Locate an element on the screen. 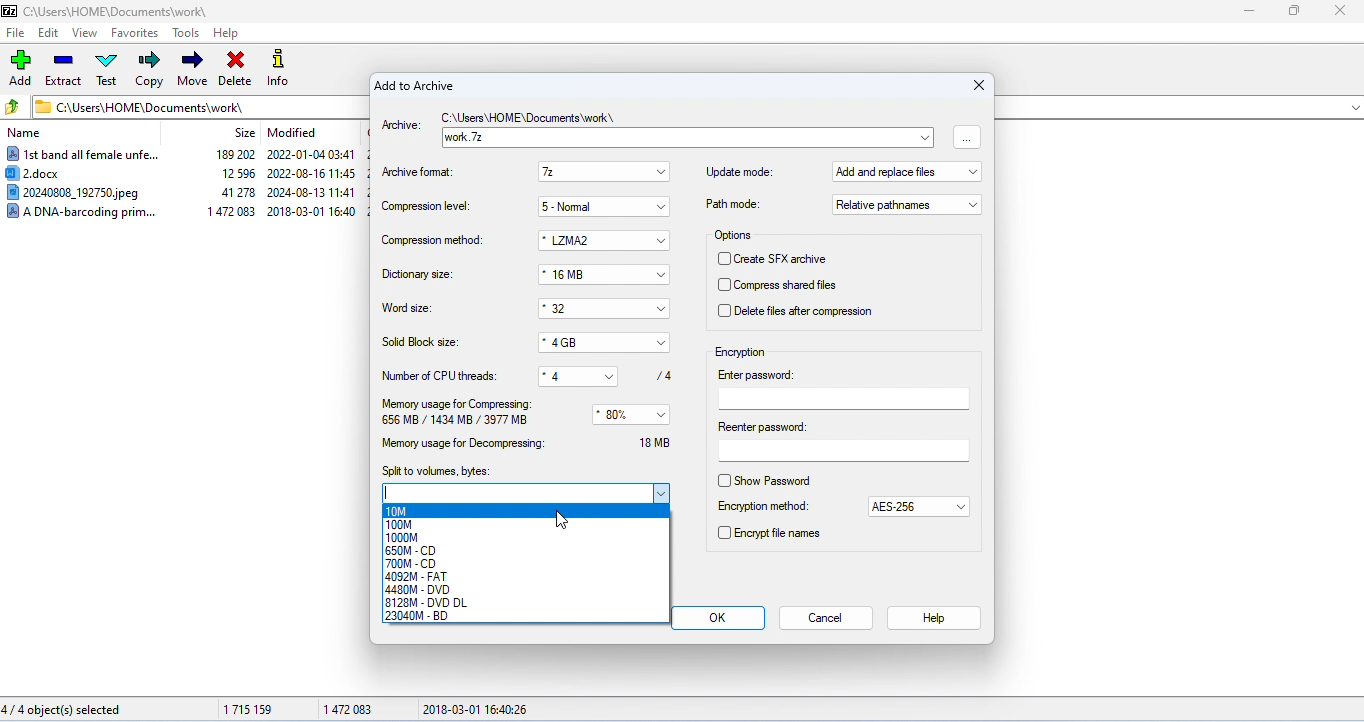 This screenshot has height=722, width=1364. previous folder is located at coordinates (14, 106).